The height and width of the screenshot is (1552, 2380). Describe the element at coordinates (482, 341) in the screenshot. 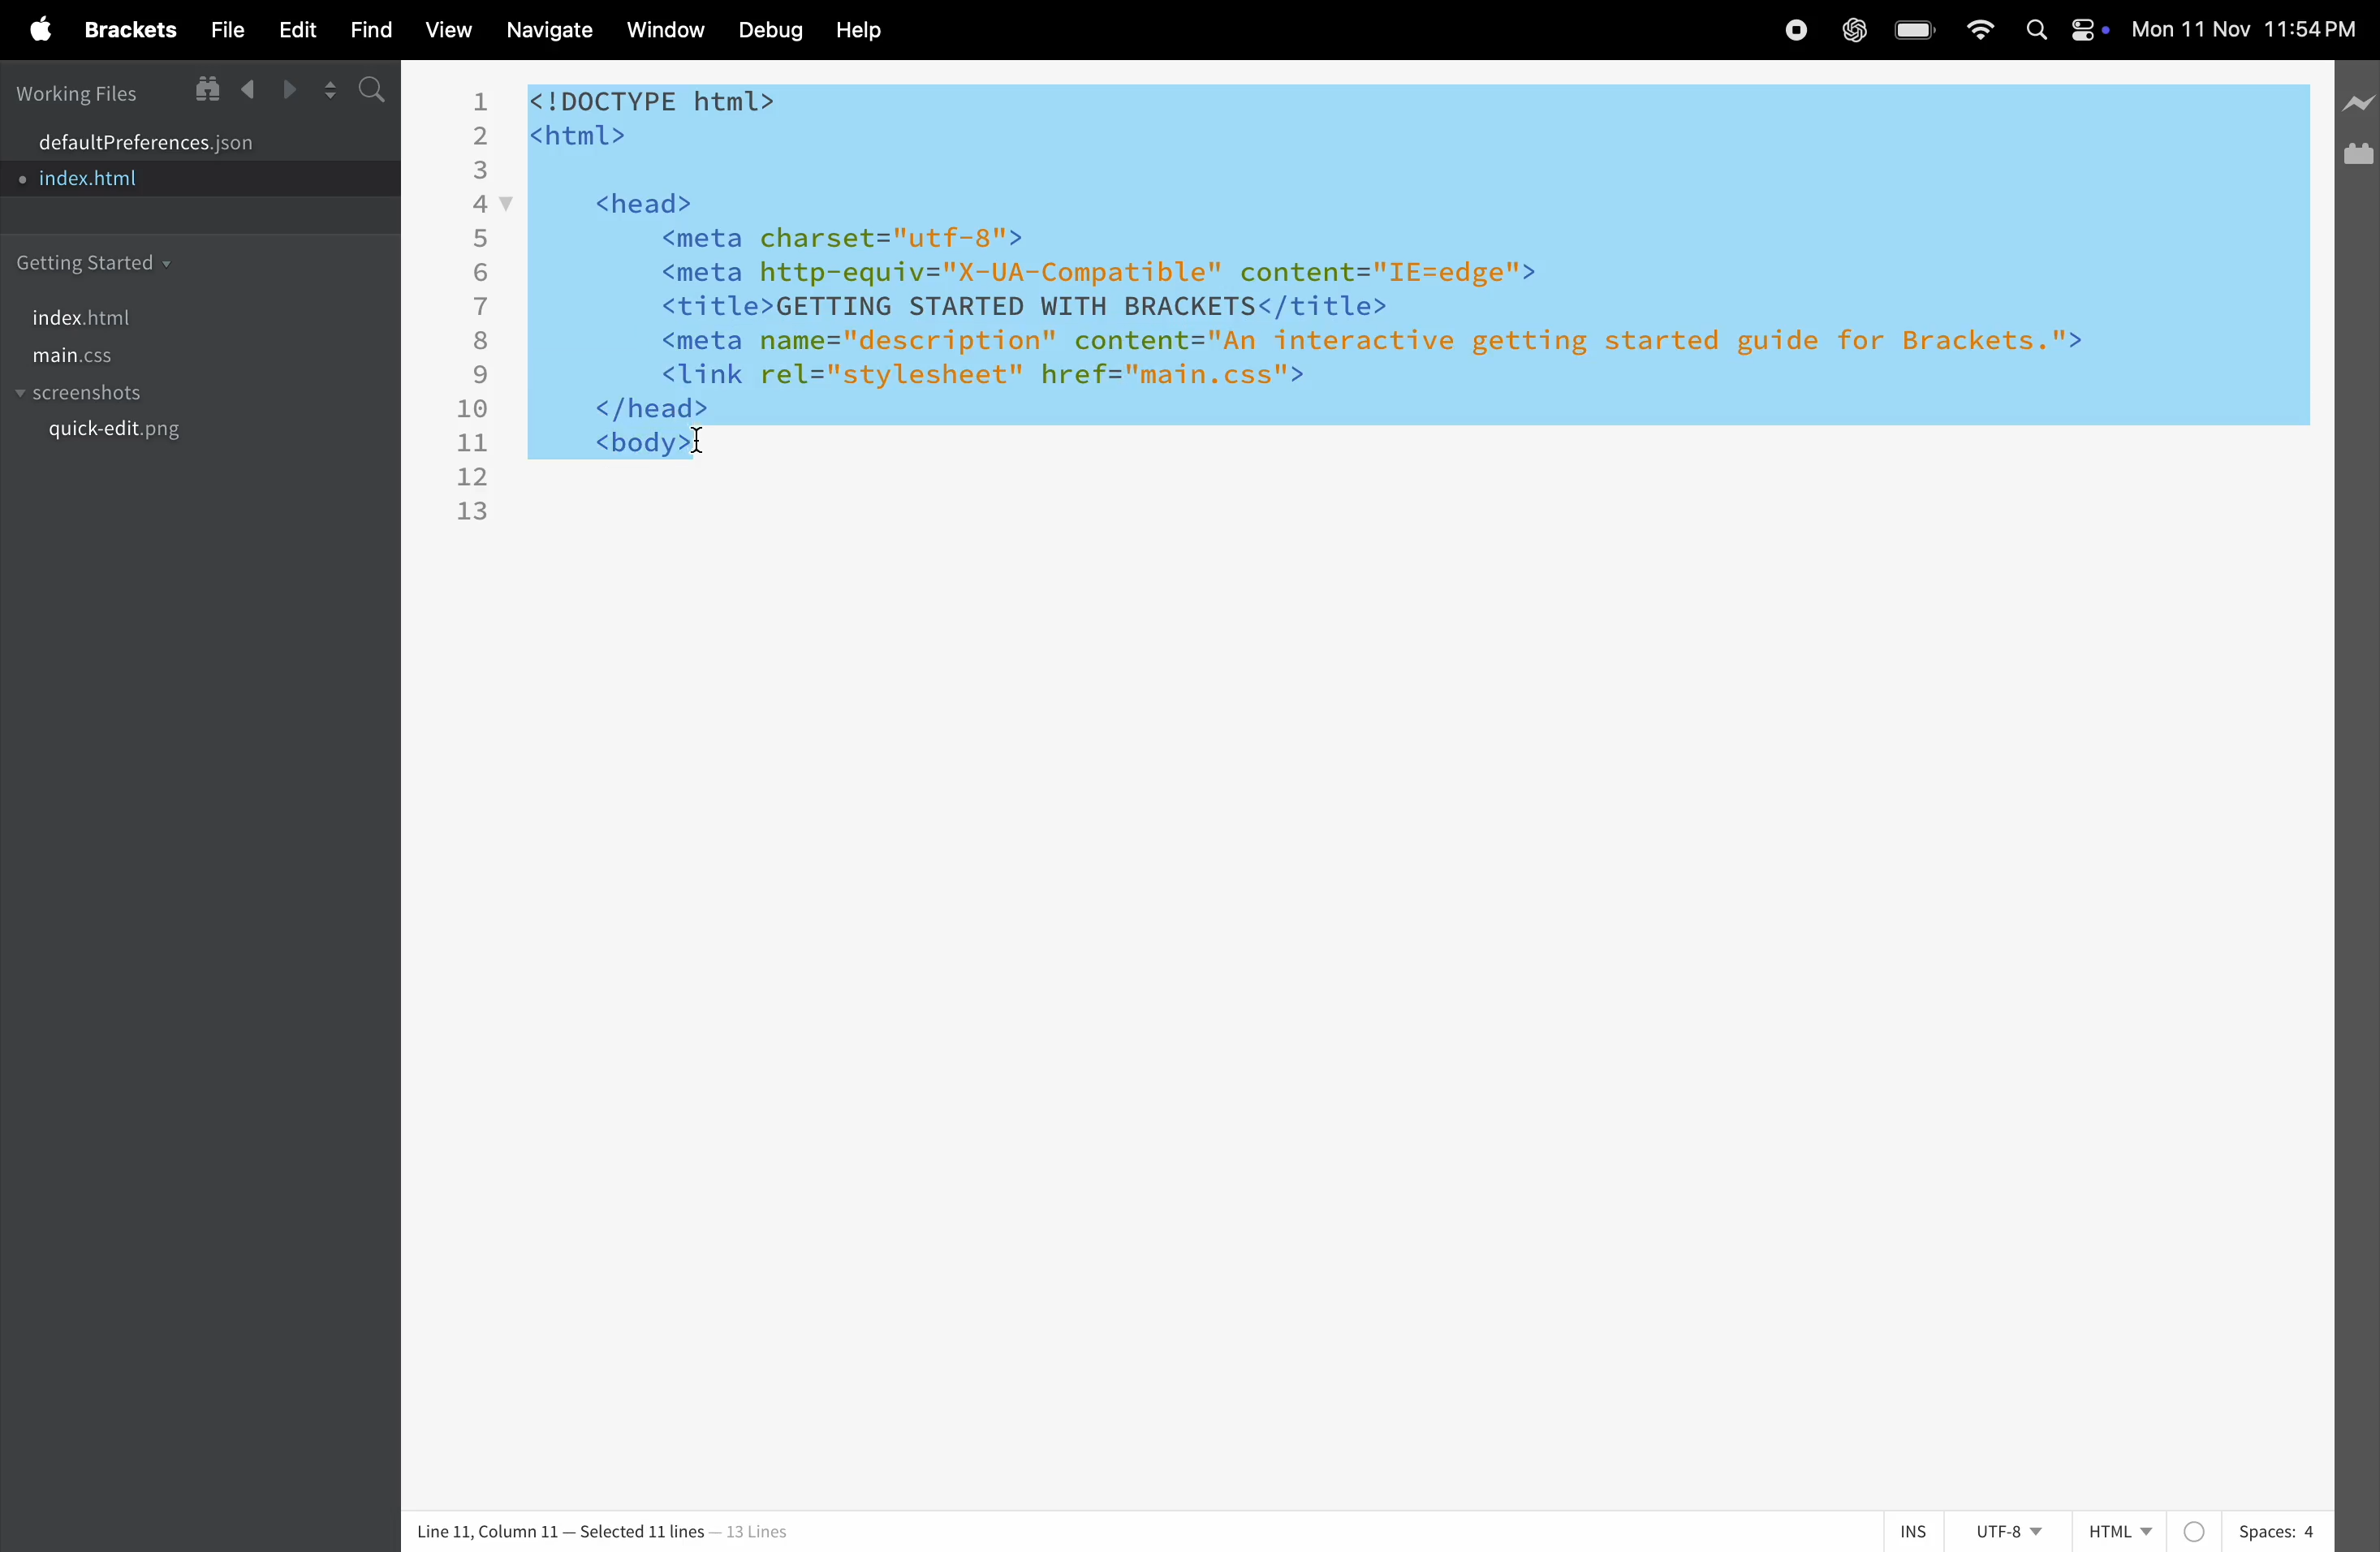

I see `8` at that location.